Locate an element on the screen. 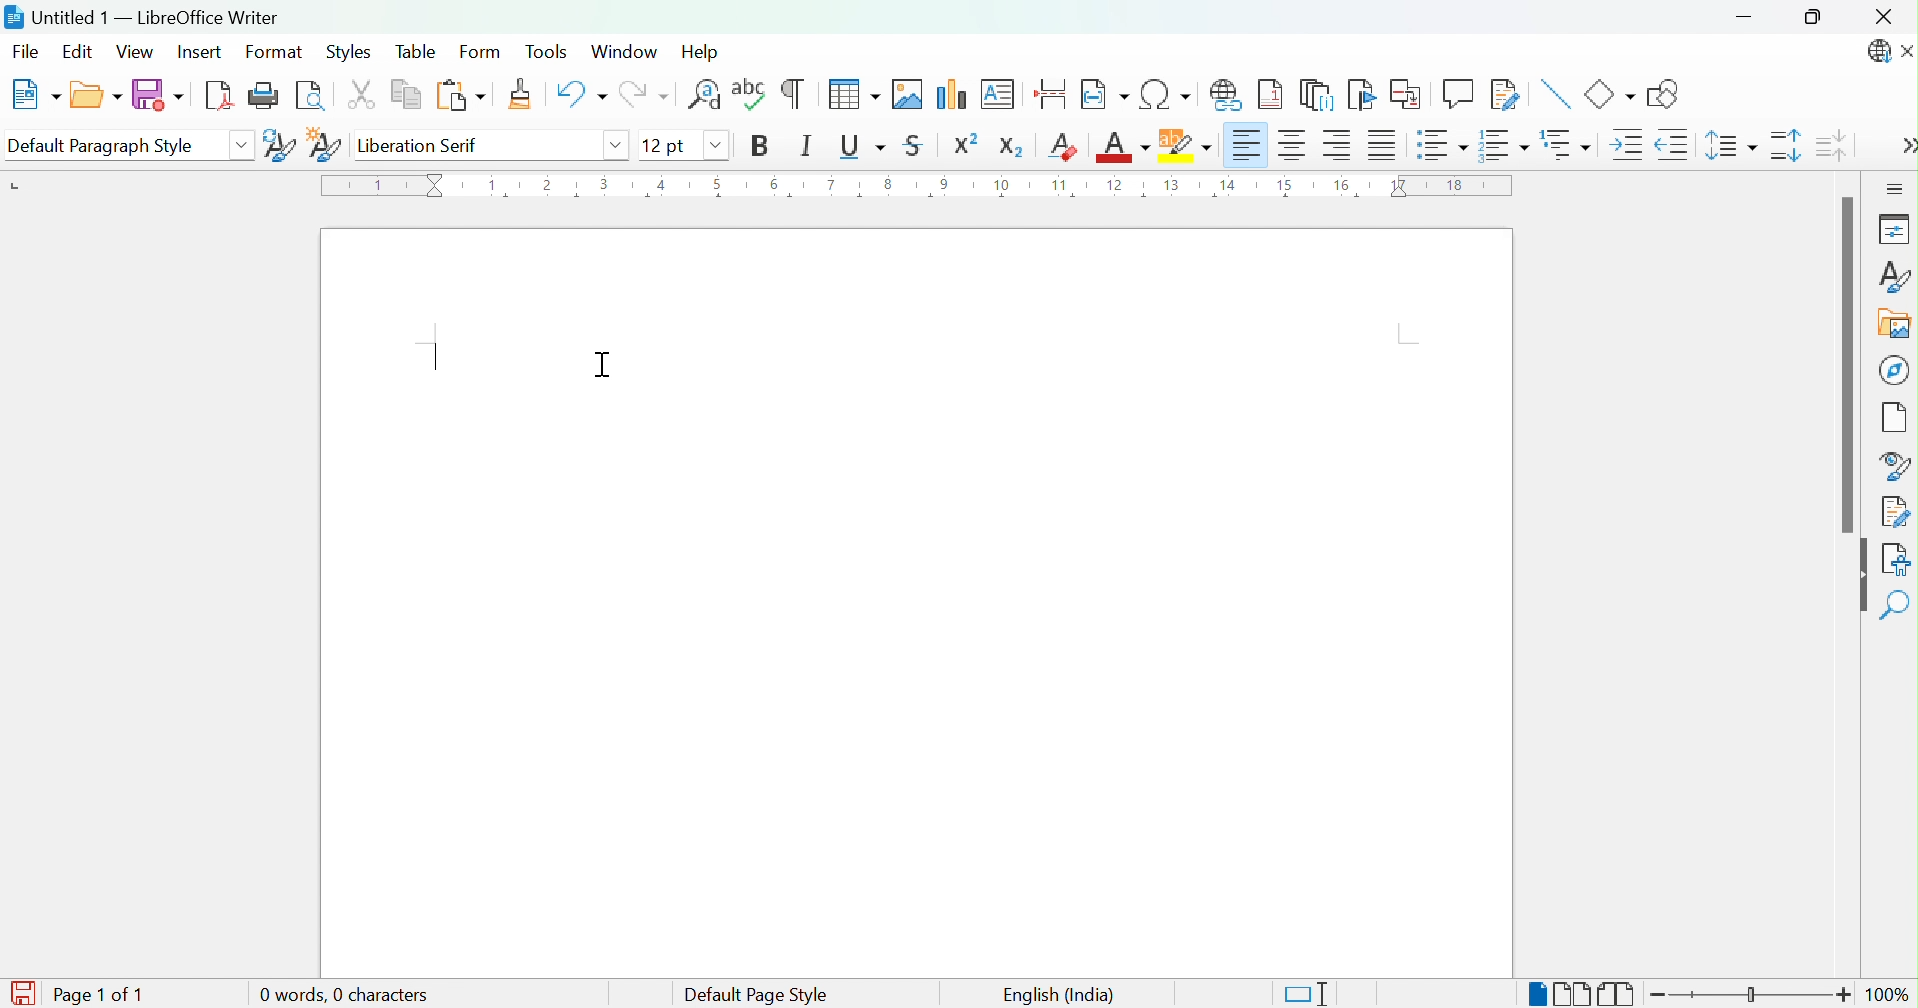 The height and width of the screenshot is (1008, 1918). Book view is located at coordinates (1617, 995).